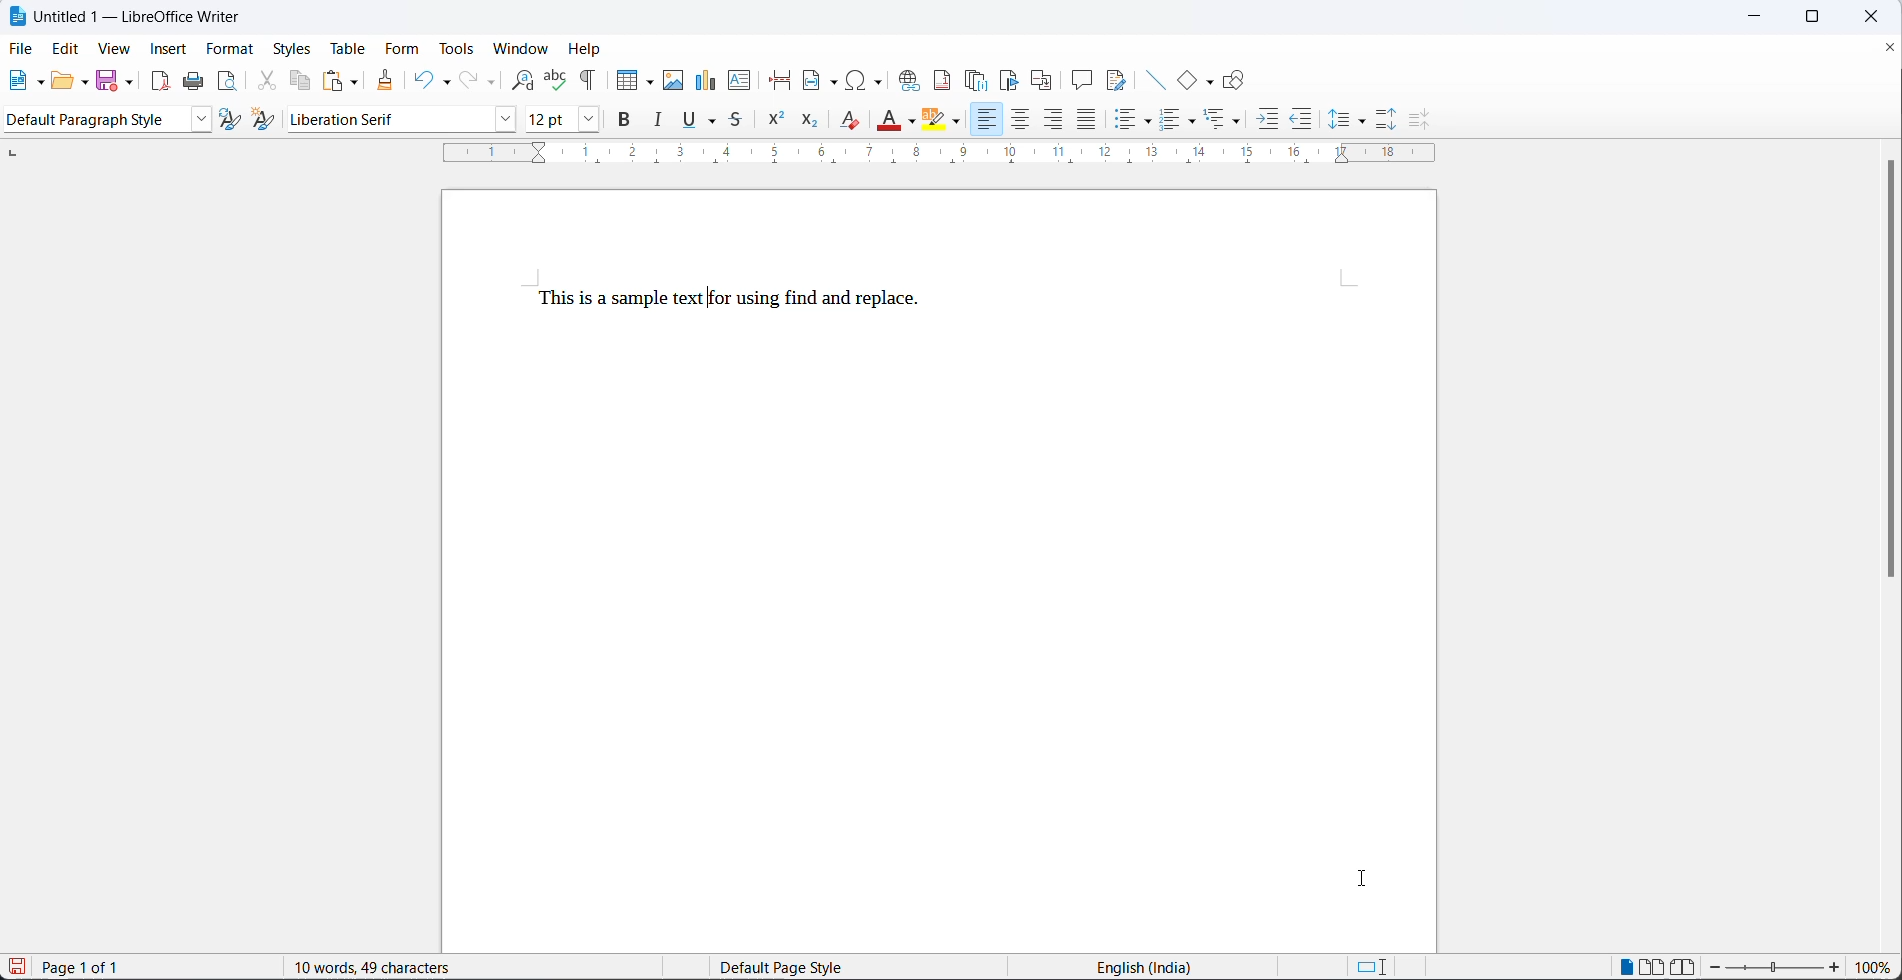 This screenshot has height=980, width=1902. I want to click on cut, so click(267, 83).